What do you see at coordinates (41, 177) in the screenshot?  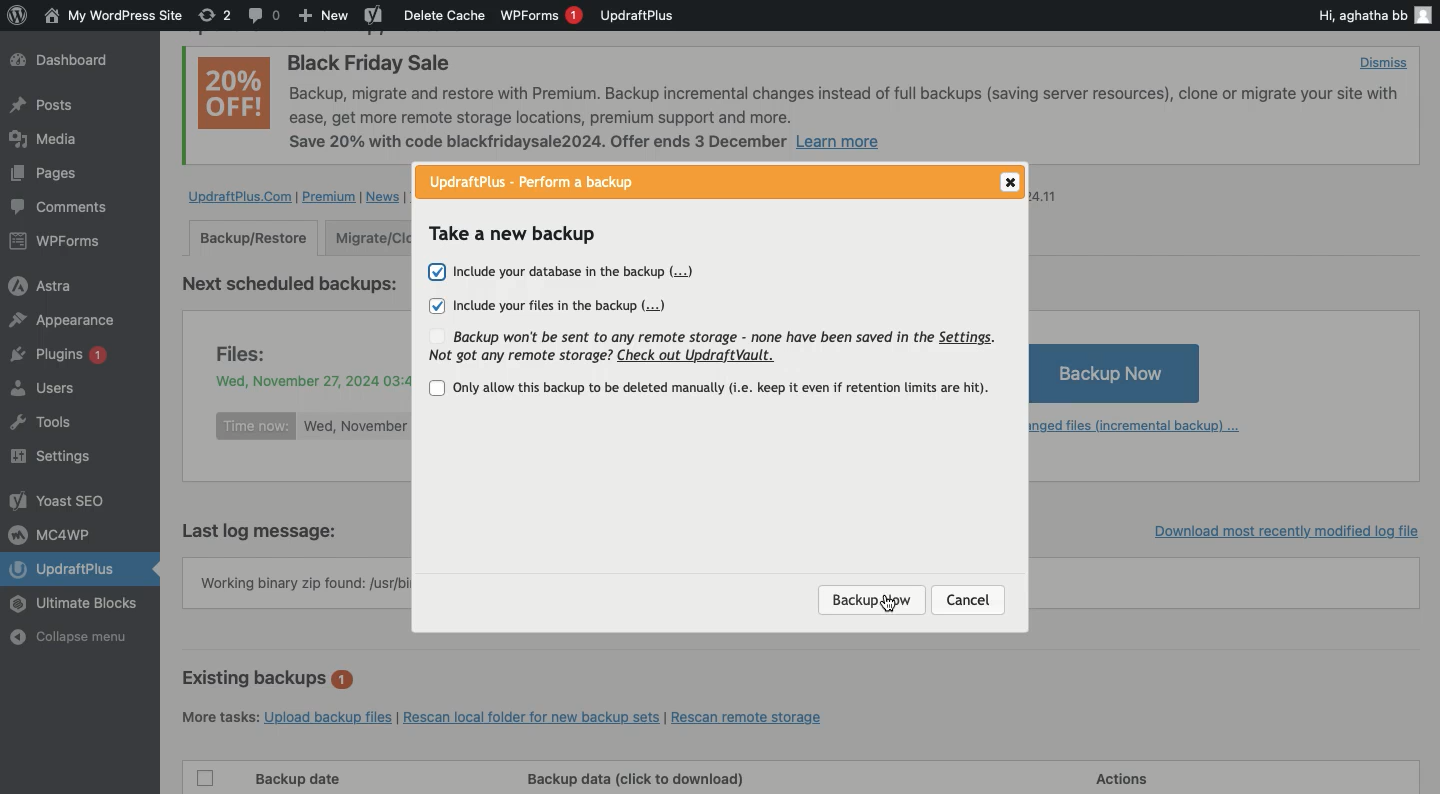 I see `Posts` at bounding box center [41, 177].